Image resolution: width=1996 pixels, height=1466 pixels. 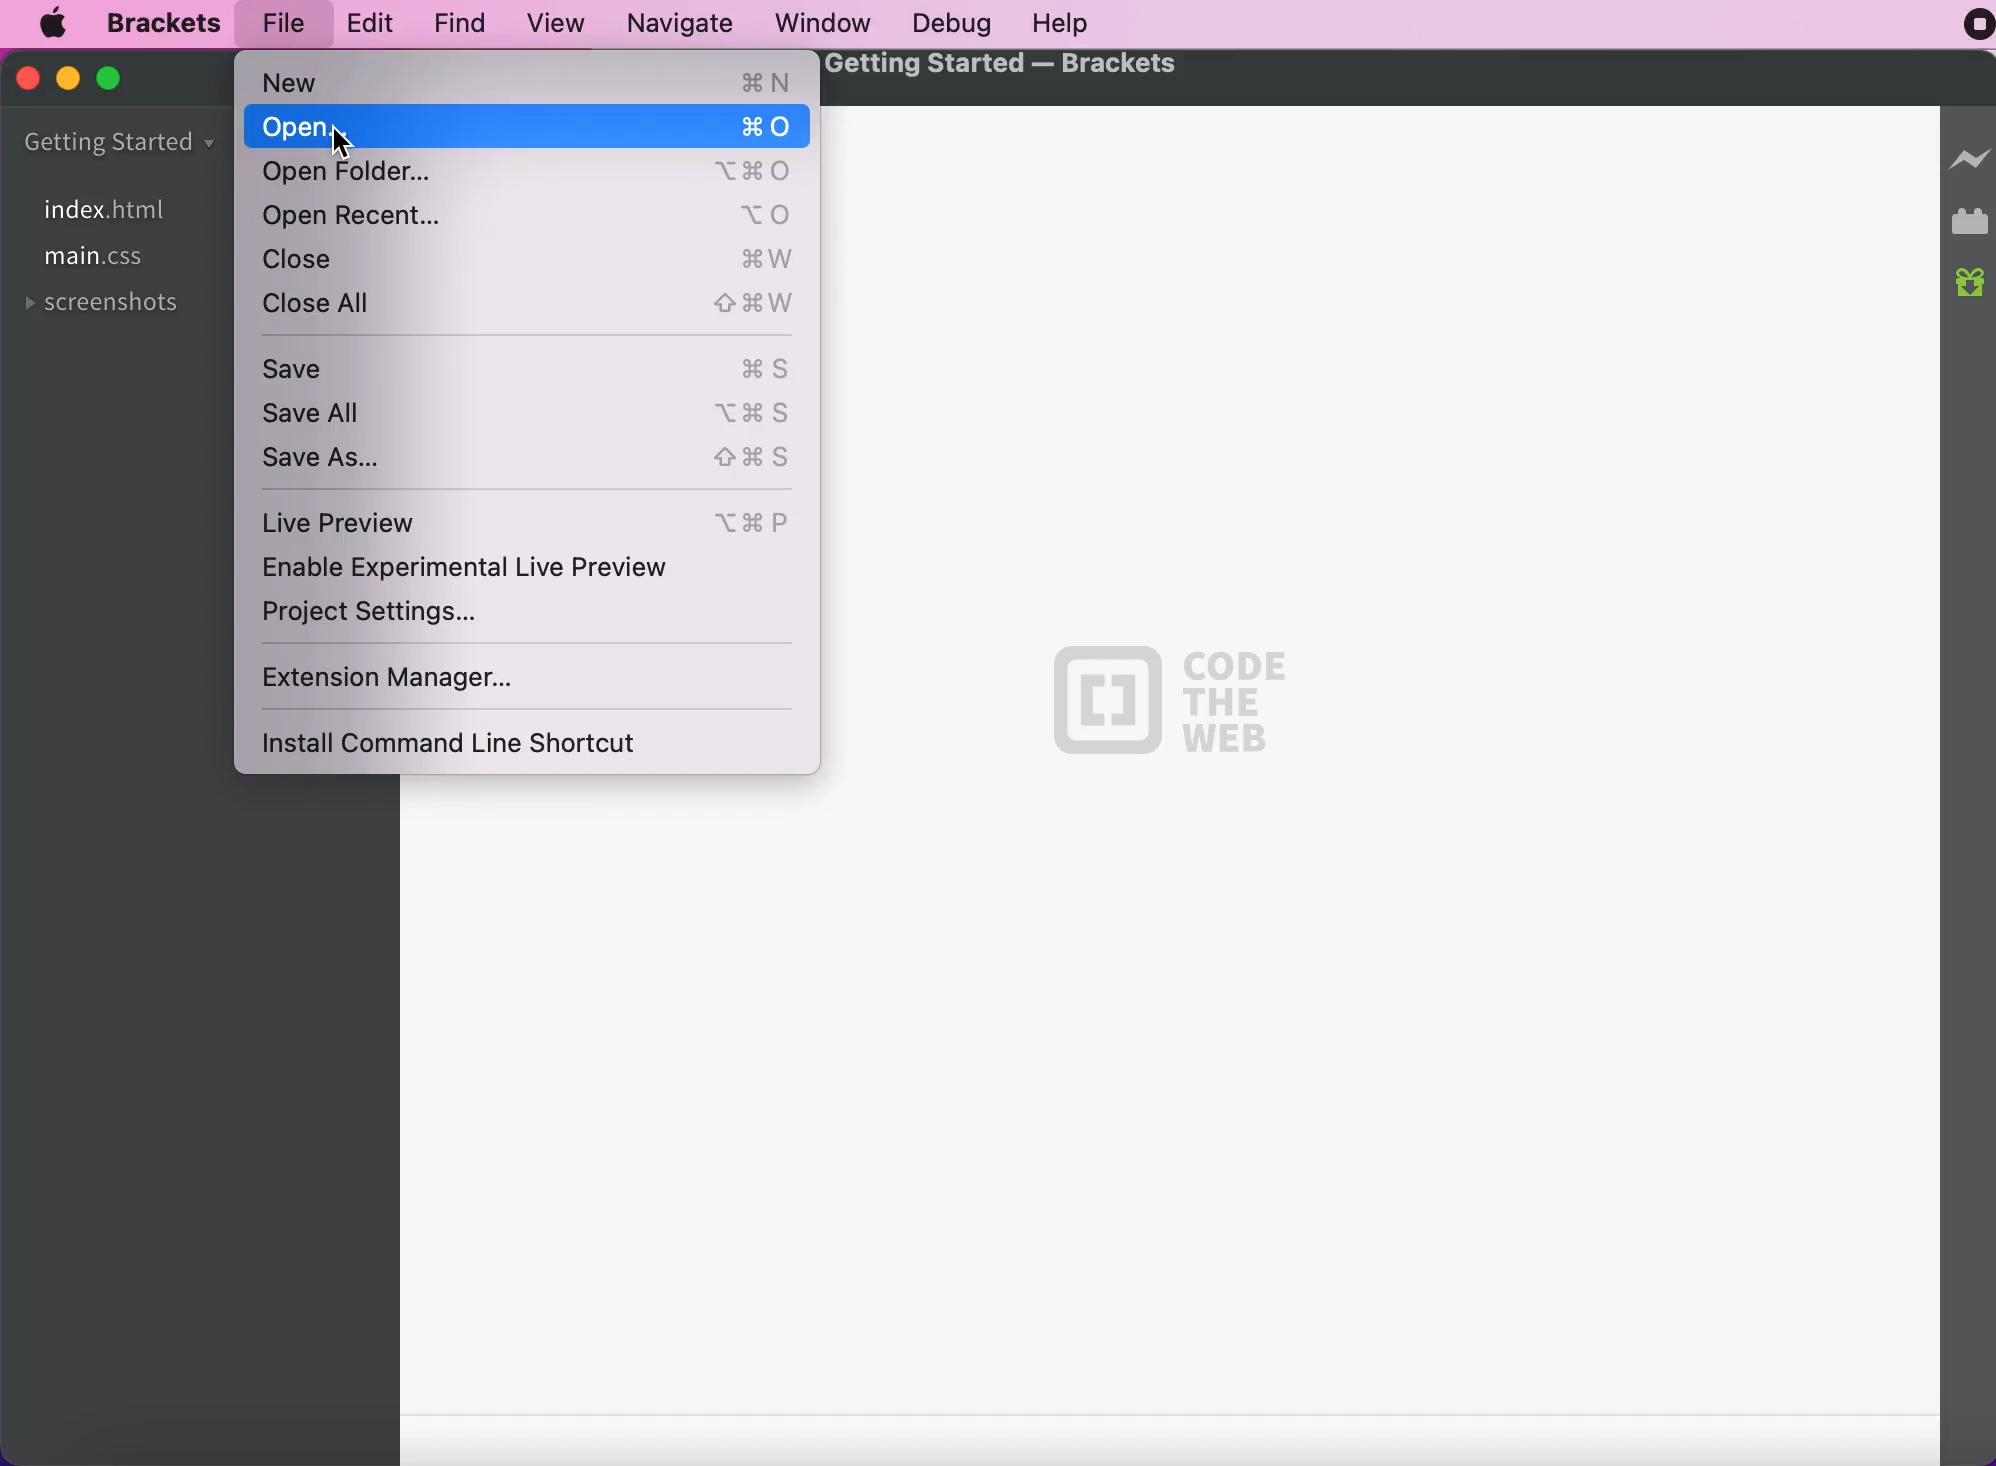 I want to click on save as, so click(x=533, y=459).